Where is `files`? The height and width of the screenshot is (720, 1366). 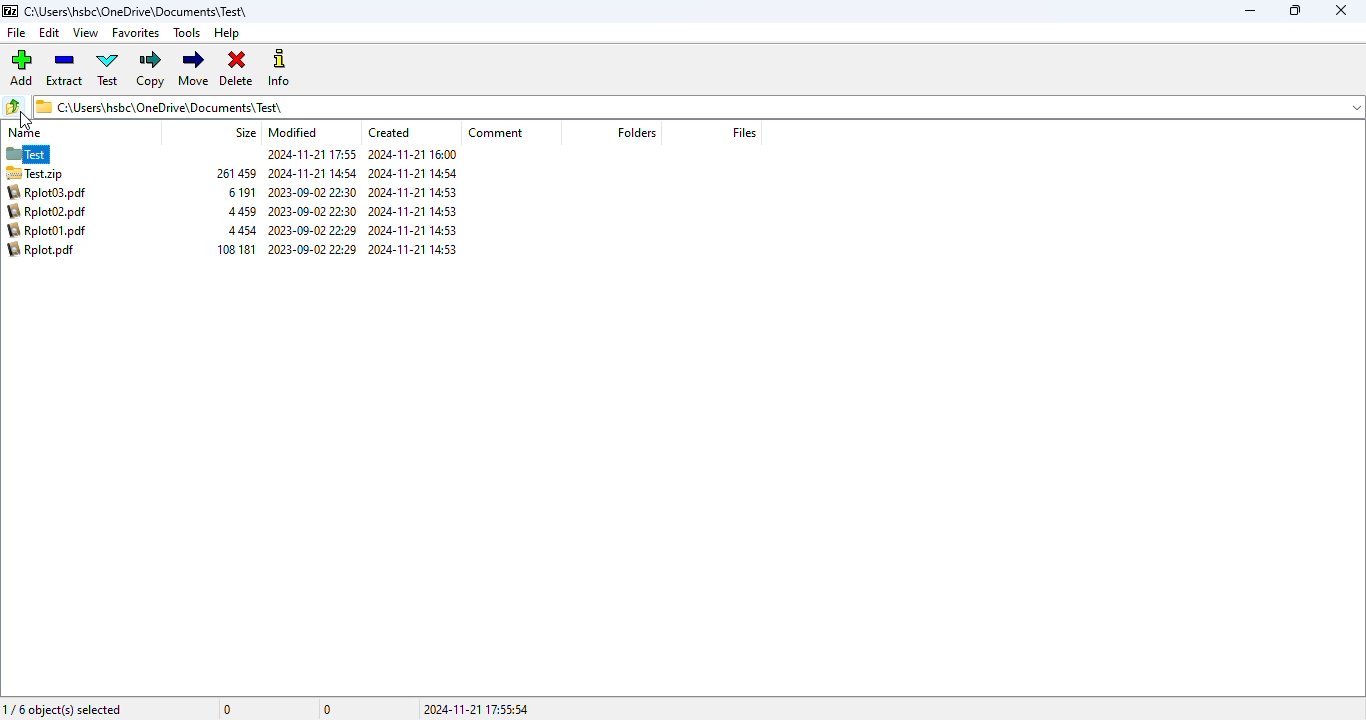 files is located at coordinates (744, 132).